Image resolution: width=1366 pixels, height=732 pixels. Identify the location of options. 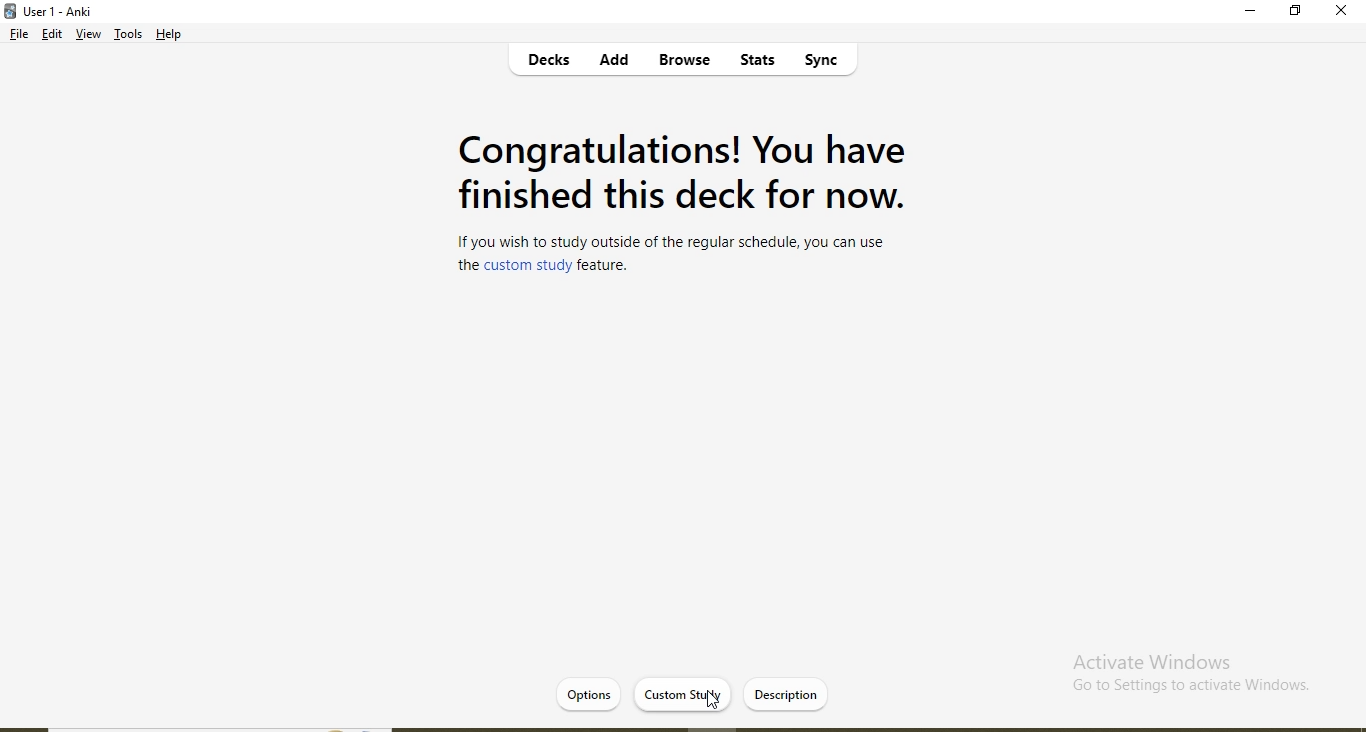
(587, 691).